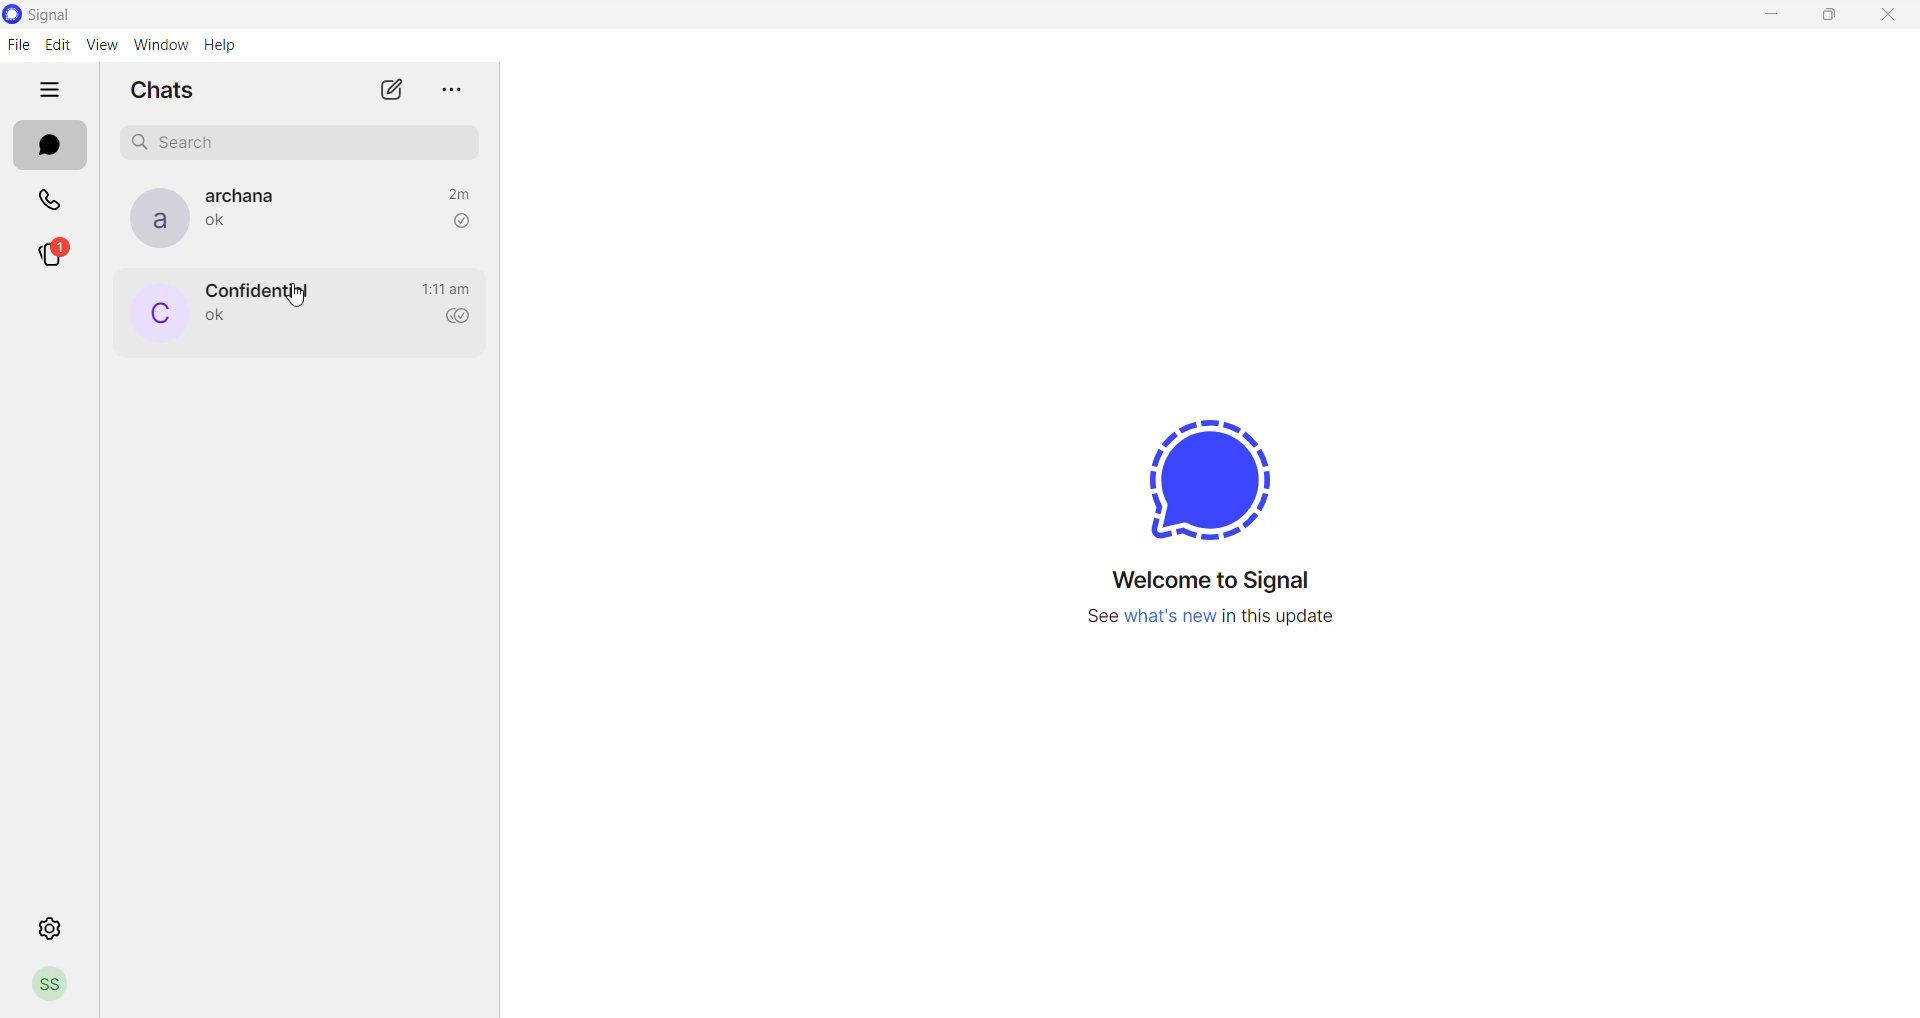 This screenshot has height=1018, width=1920. I want to click on contact name, so click(249, 196).